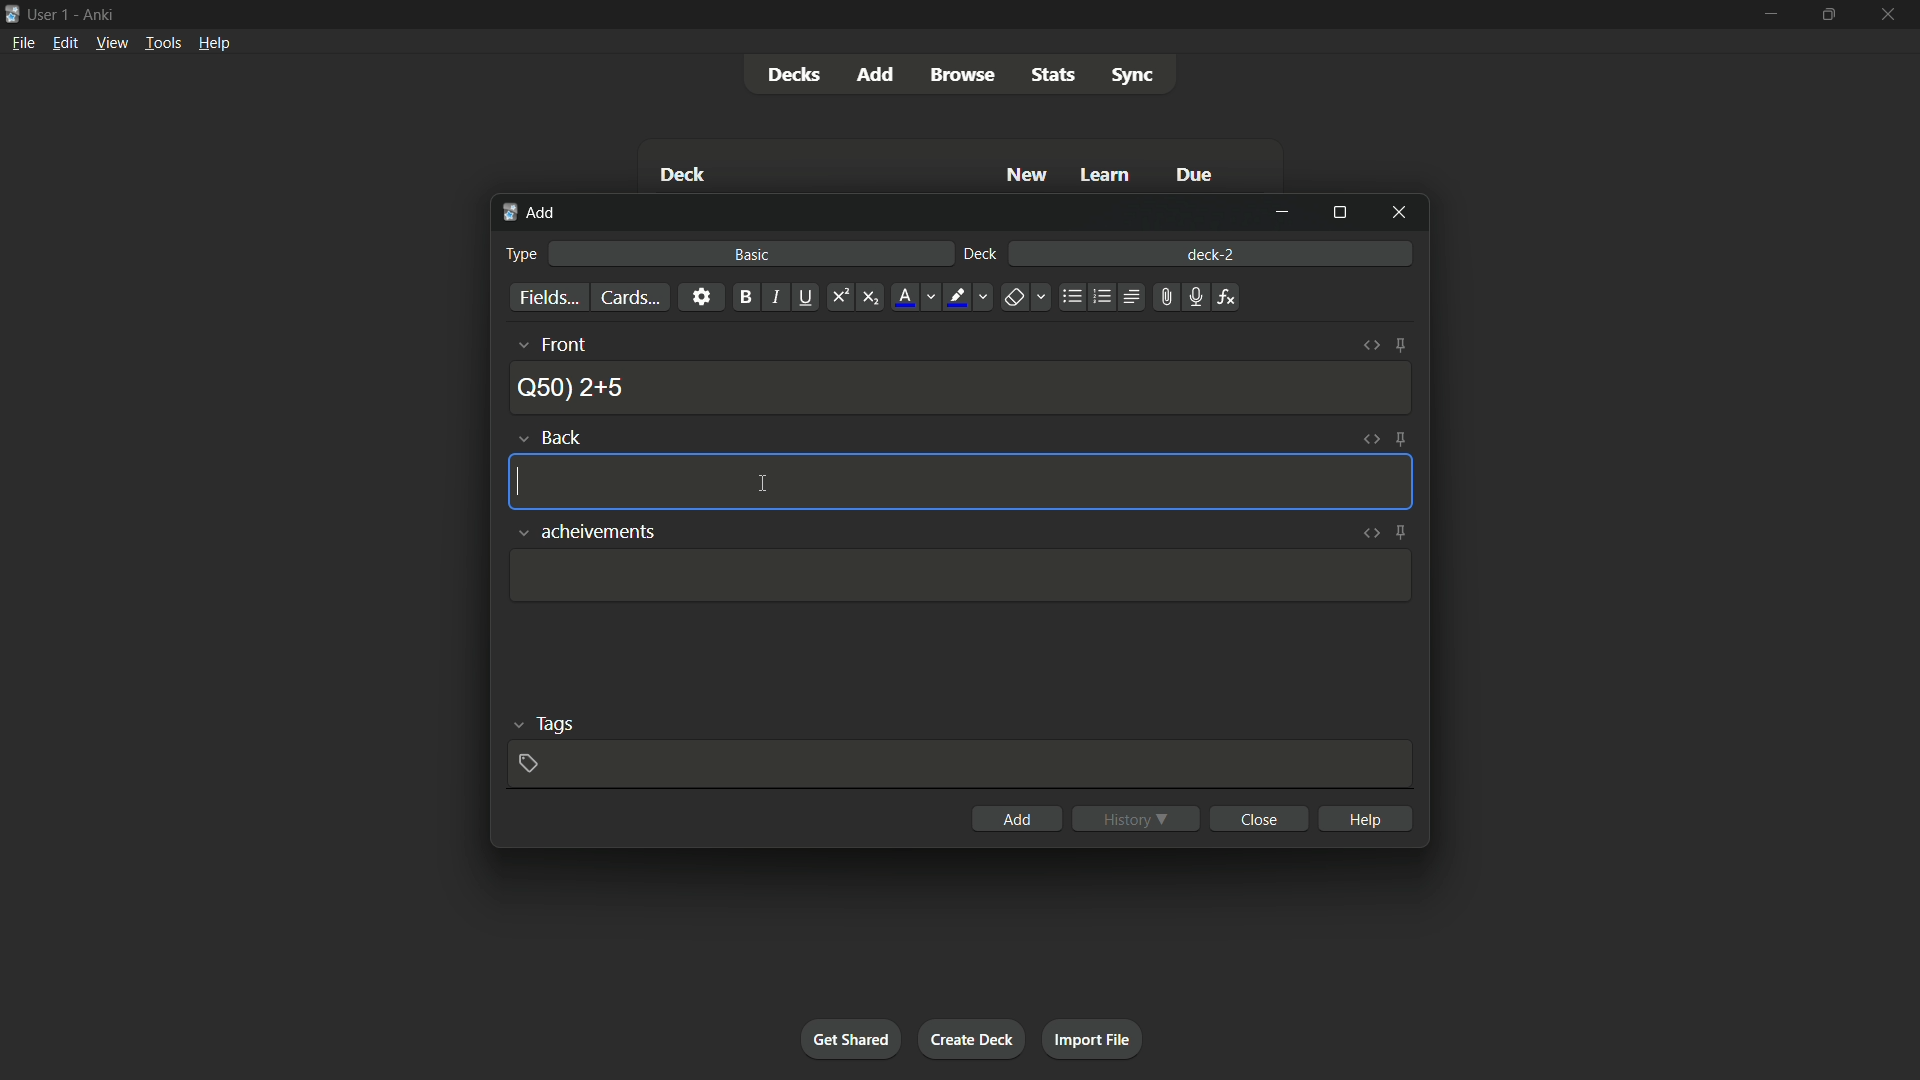  What do you see at coordinates (1165, 298) in the screenshot?
I see `attach` at bounding box center [1165, 298].